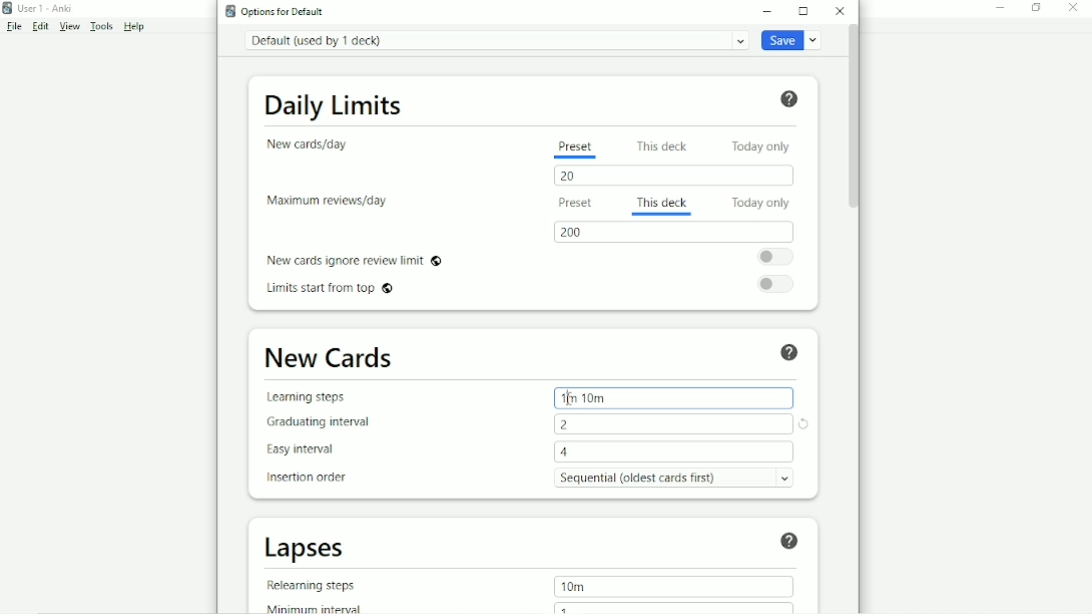 This screenshot has width=1092, height=614. What do you see at coordinates (805, 11) in the screenshot?
I see `Maximize` at bounding box center [805, 11].